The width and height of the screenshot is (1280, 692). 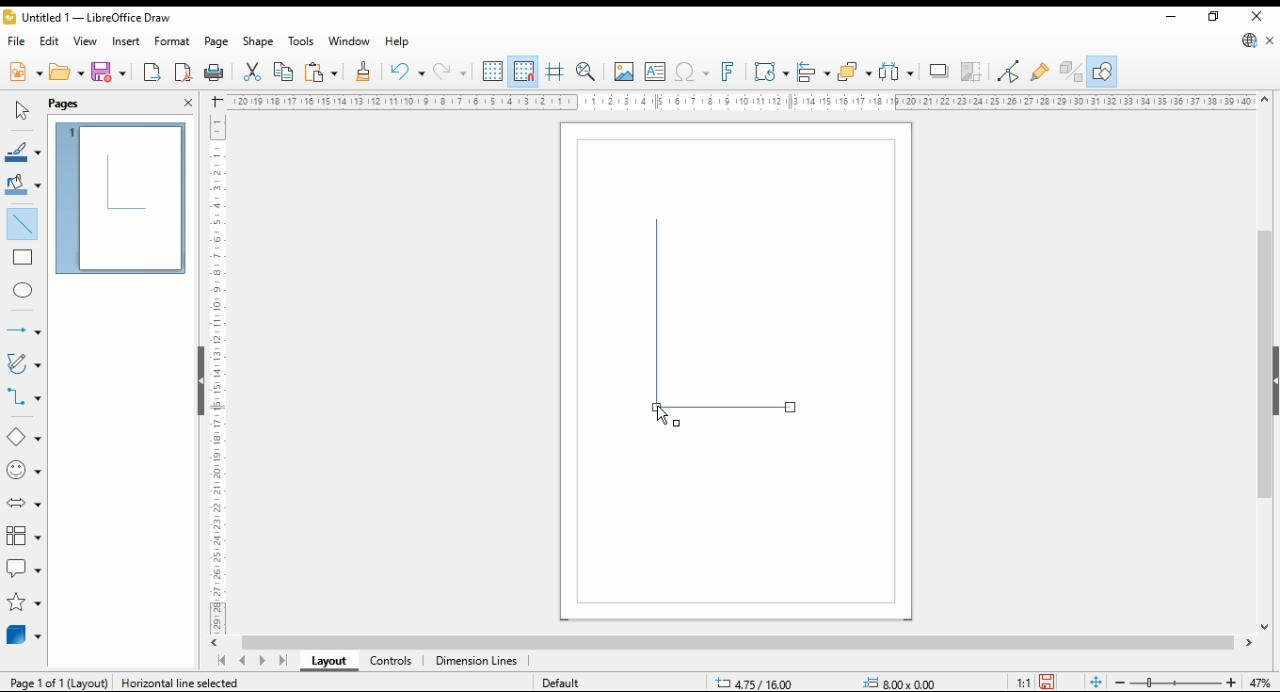 I want to click on undo, so click(x=406, y=72).